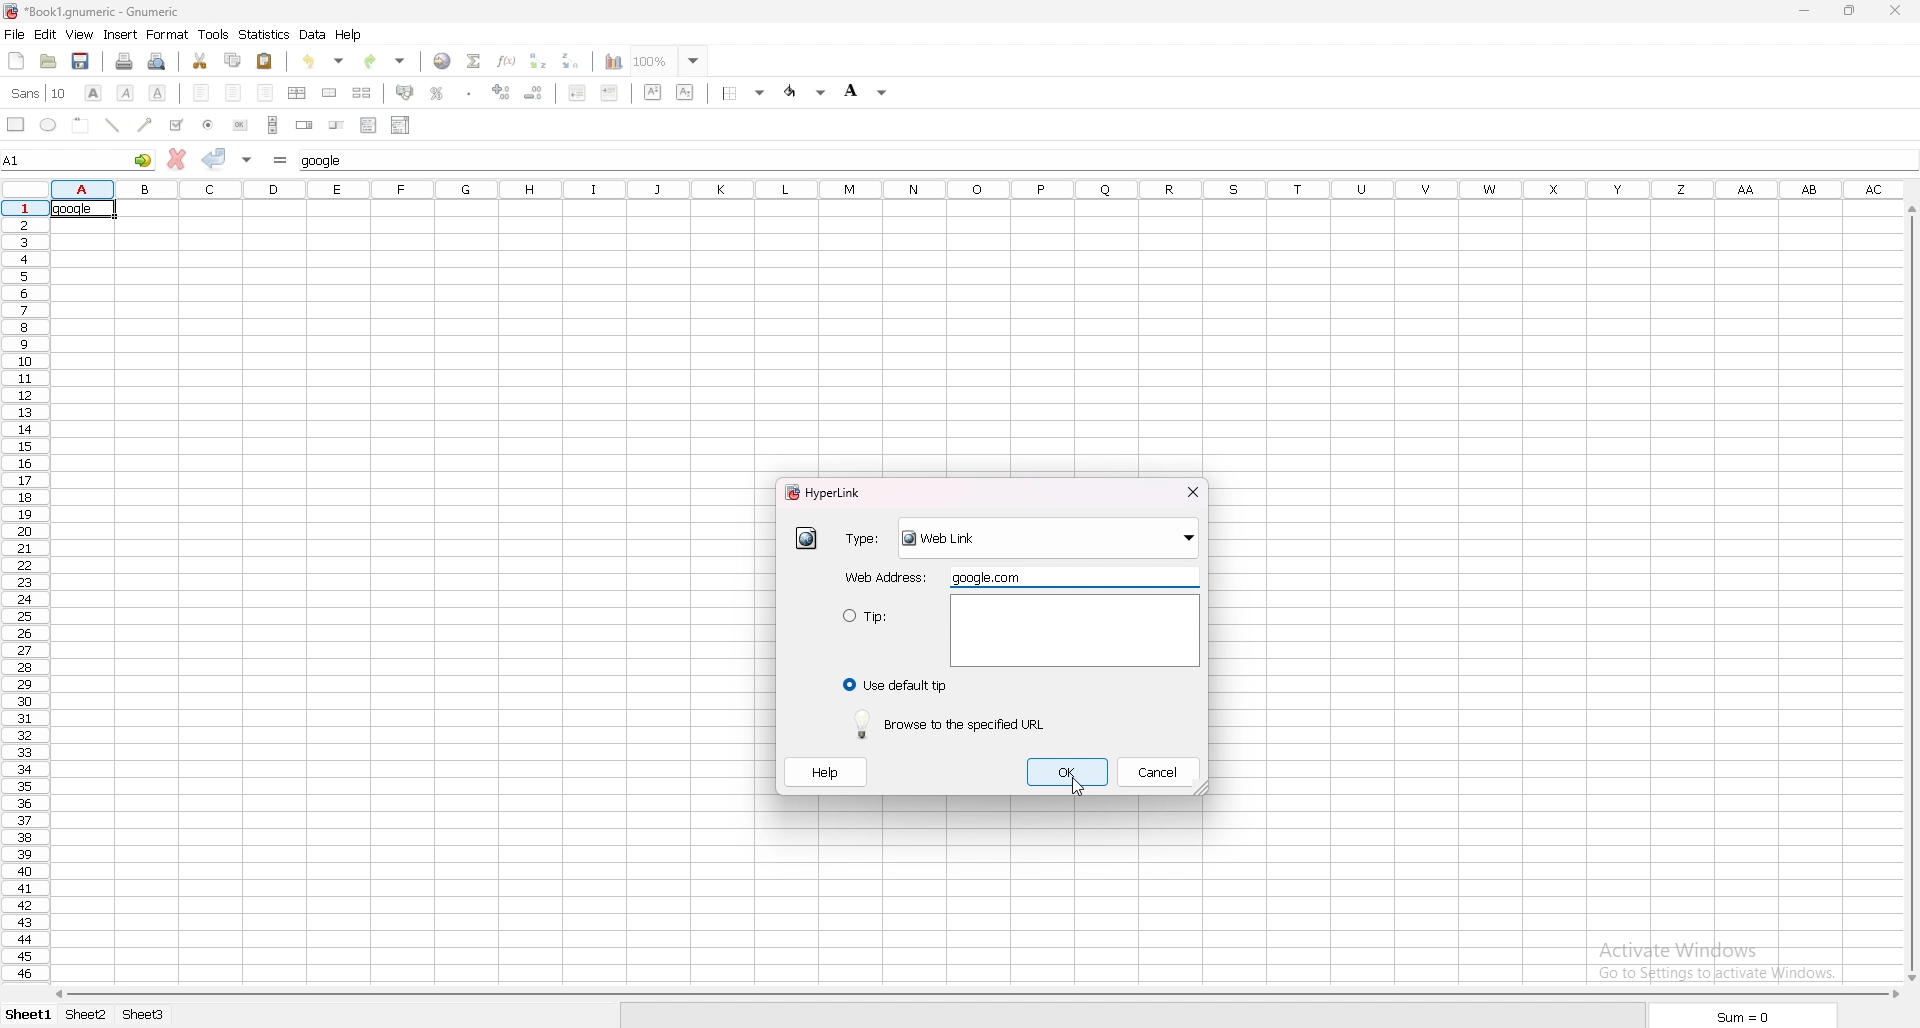 The width and height of the screenshot is (1920, 1028). What do you see at coordinates (442, 61) in the screenshot?
I see `hyperlink` at bounding box center [442, 61].